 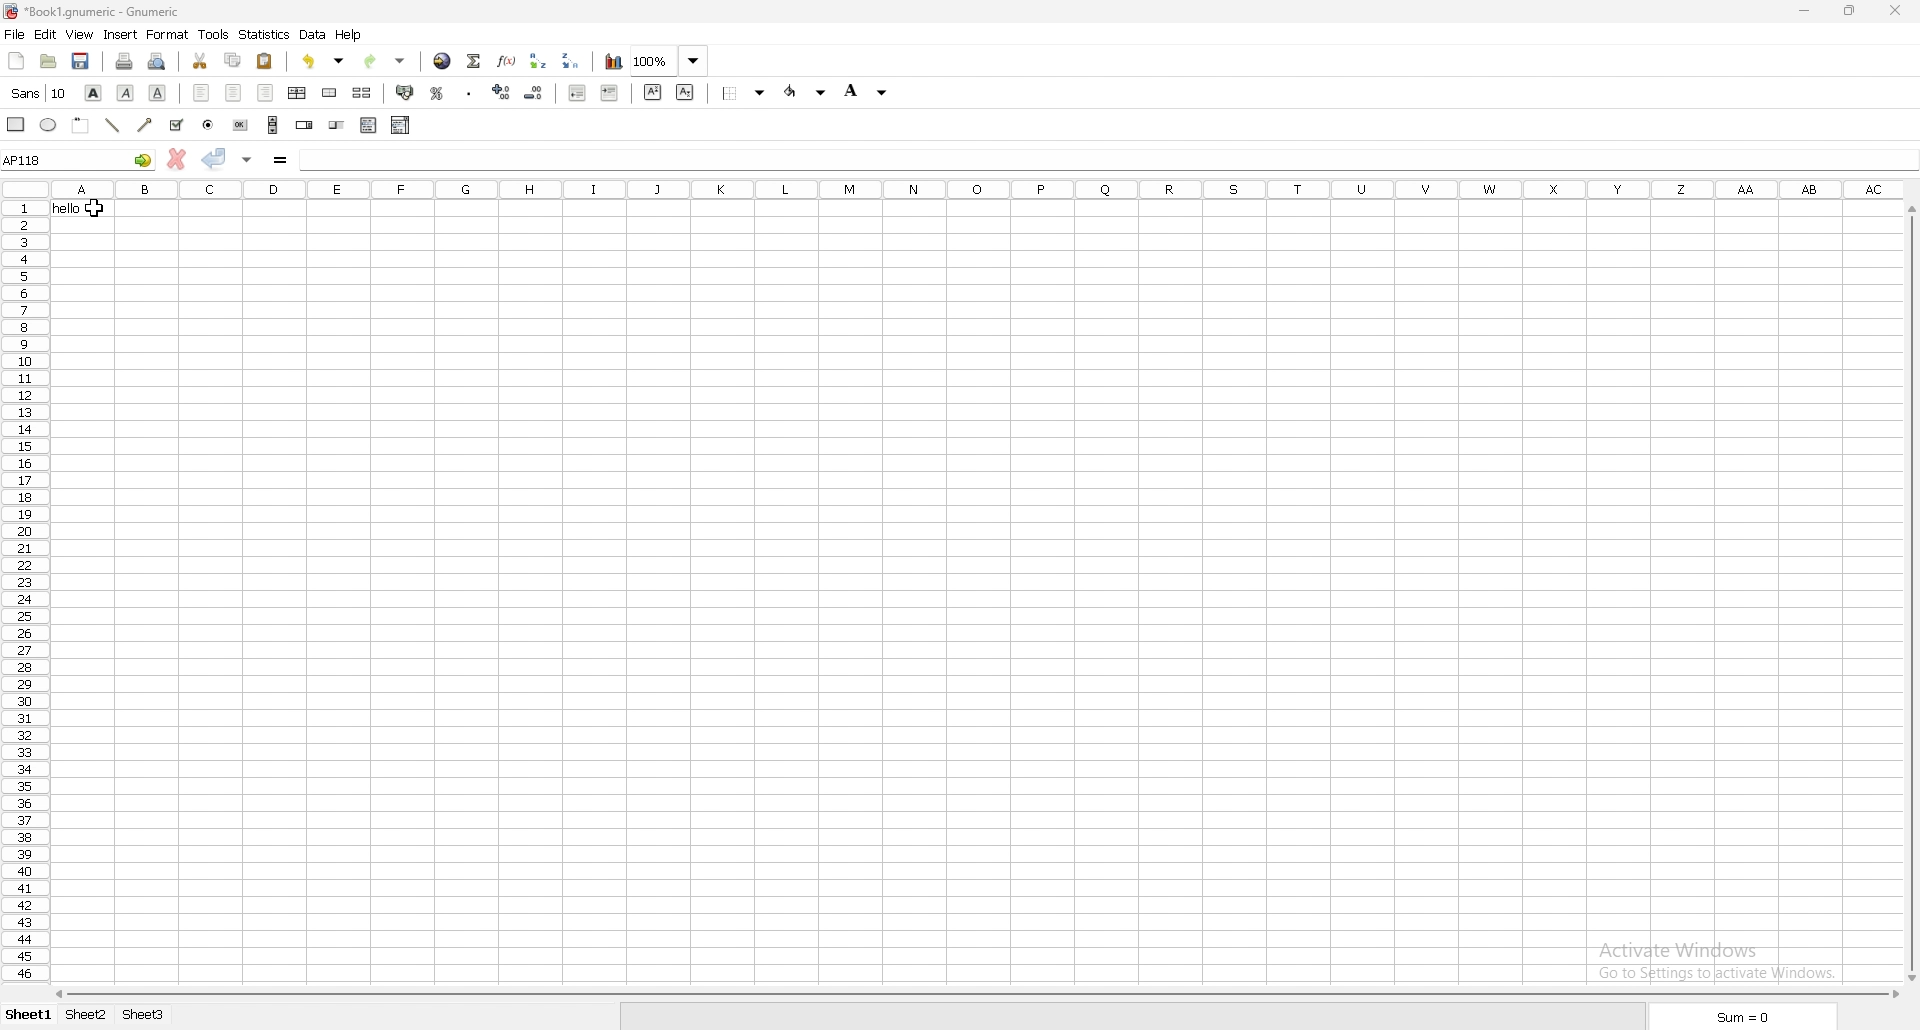 I want to click on columns, so click(x=976, y=187).